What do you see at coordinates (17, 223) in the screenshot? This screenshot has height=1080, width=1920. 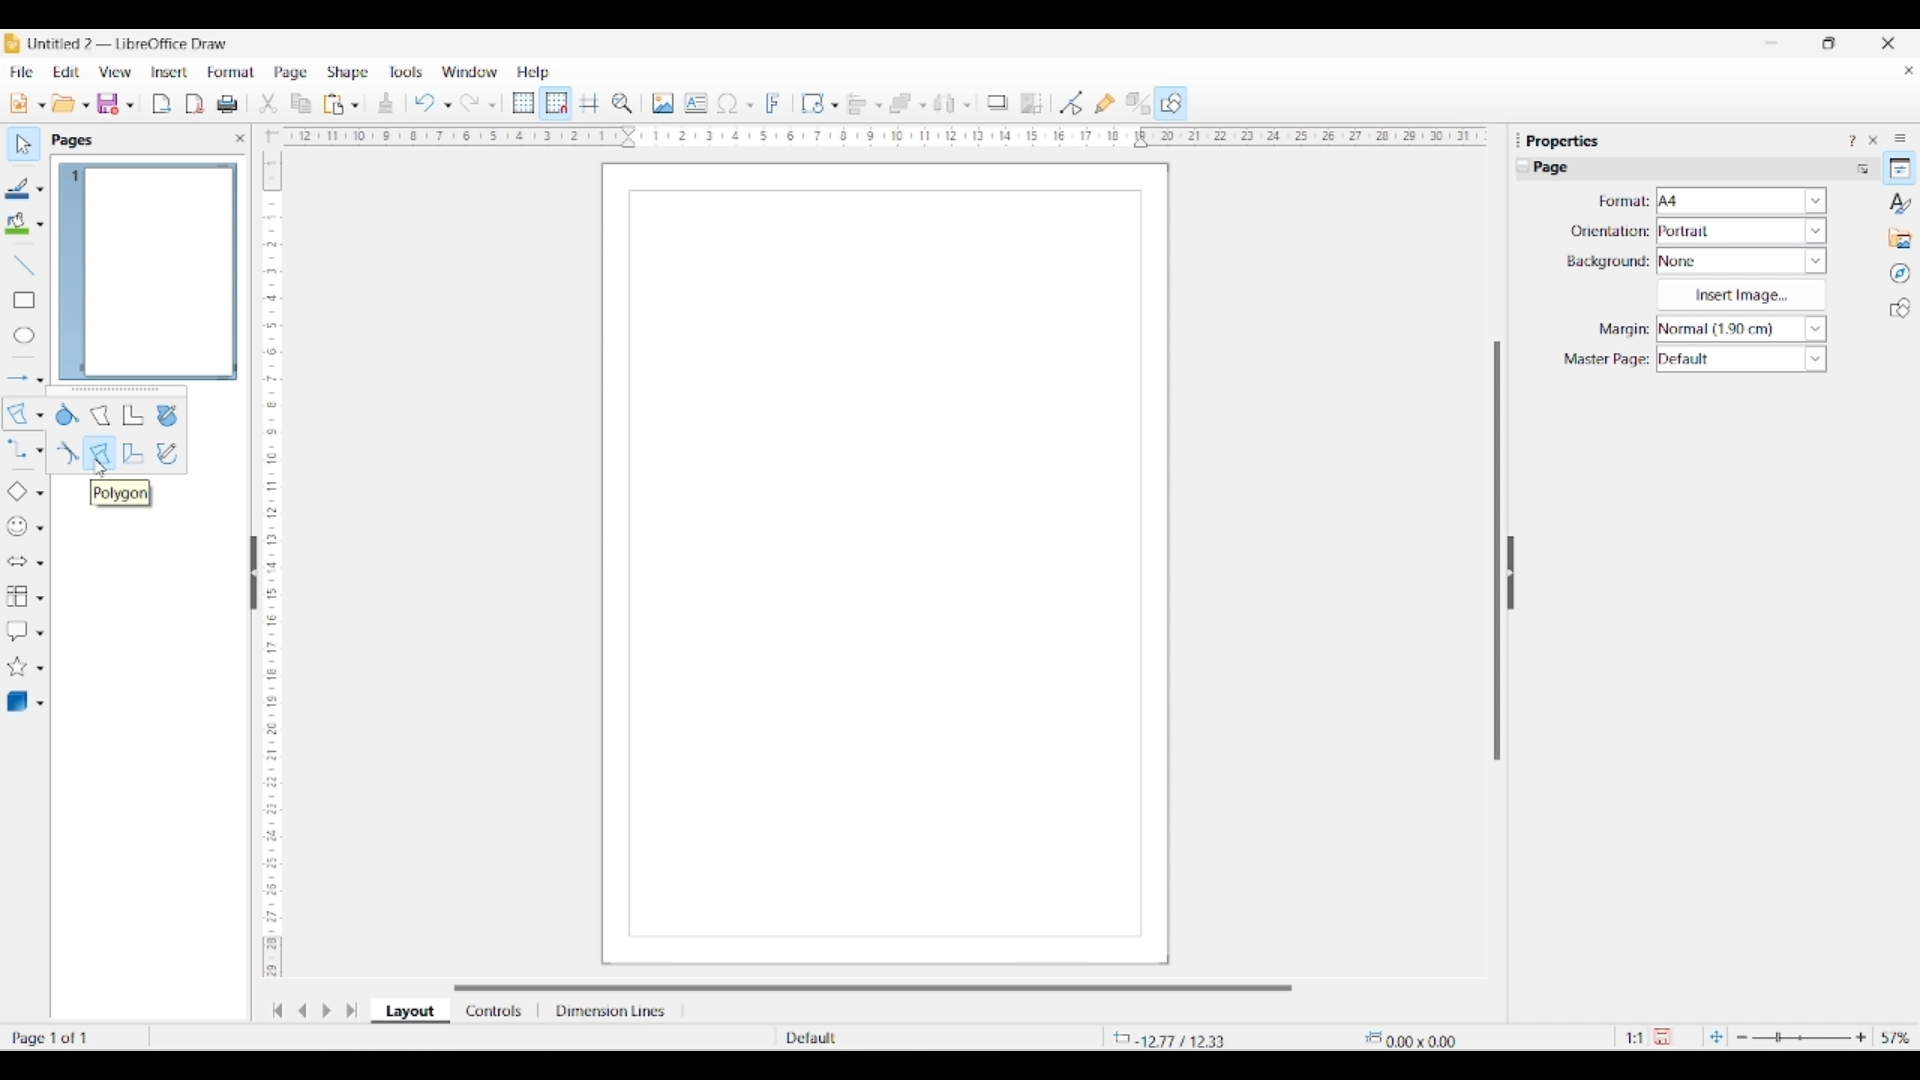 I see `Selected fill color` at bounding box center [17, 223].